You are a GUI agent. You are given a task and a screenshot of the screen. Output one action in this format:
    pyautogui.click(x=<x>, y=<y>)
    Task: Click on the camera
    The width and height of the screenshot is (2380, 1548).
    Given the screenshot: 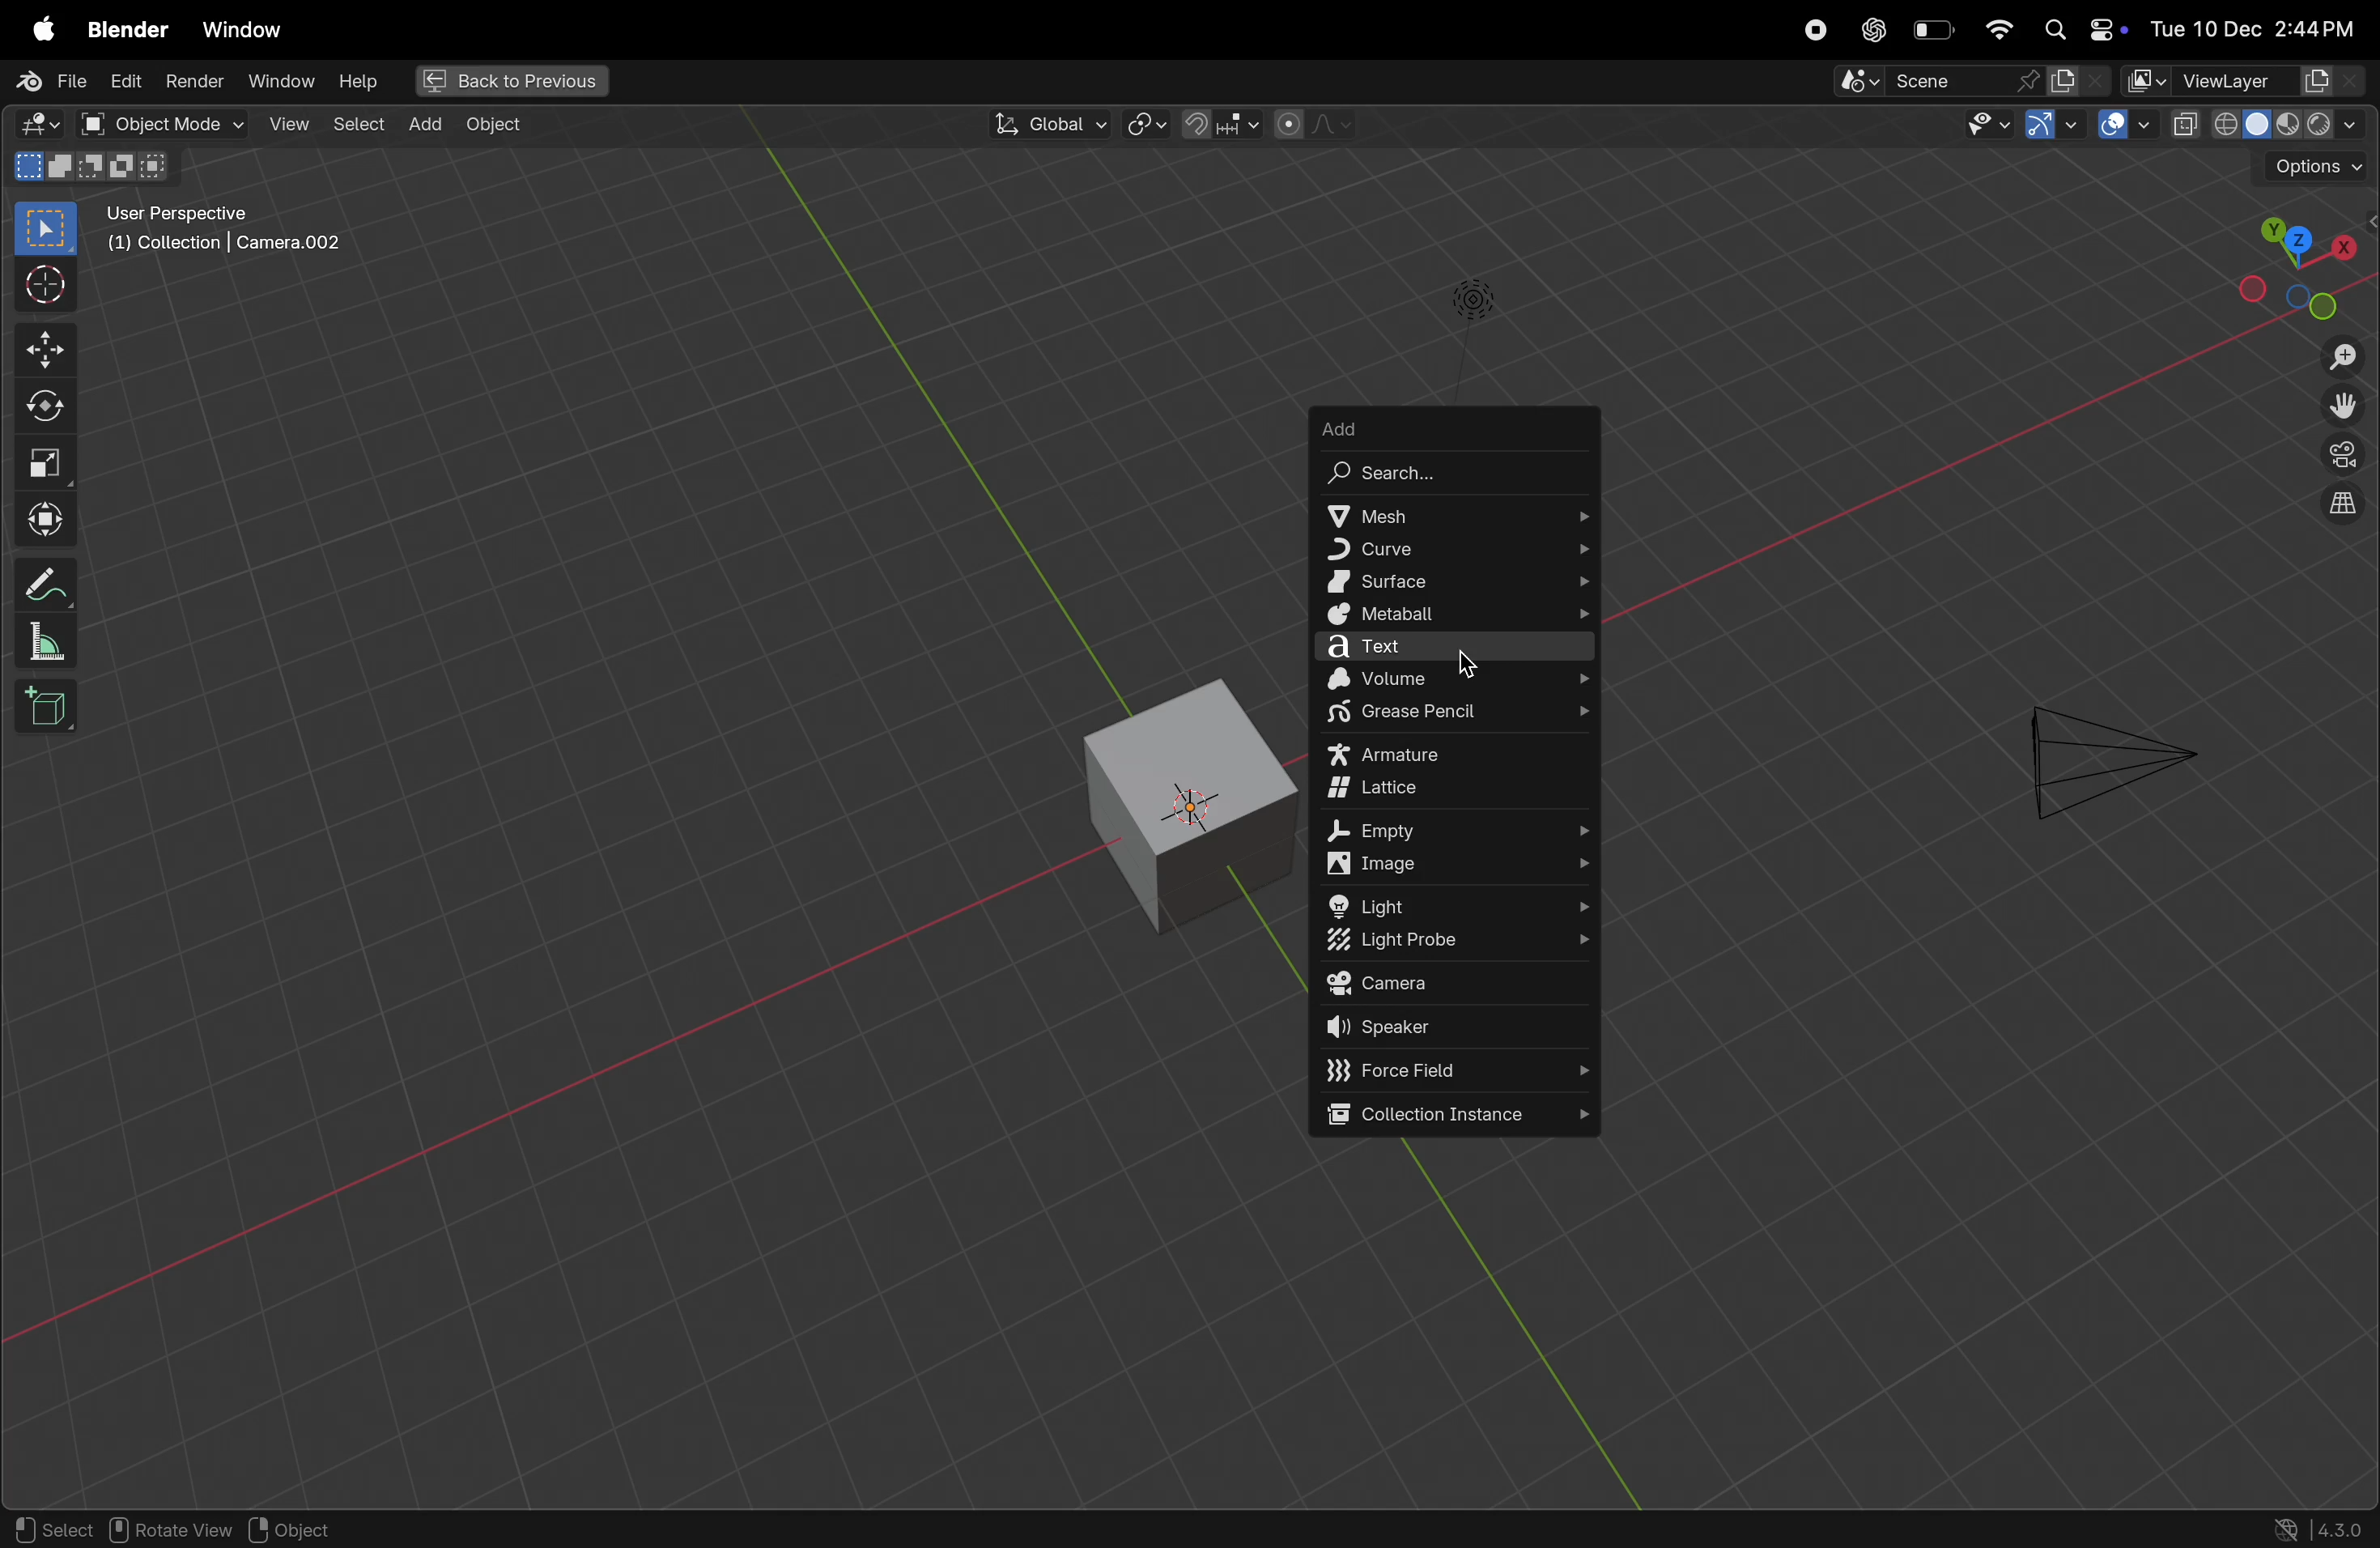 What is the action you would take?
    pyautogui.click(x=1457, y=983)
    